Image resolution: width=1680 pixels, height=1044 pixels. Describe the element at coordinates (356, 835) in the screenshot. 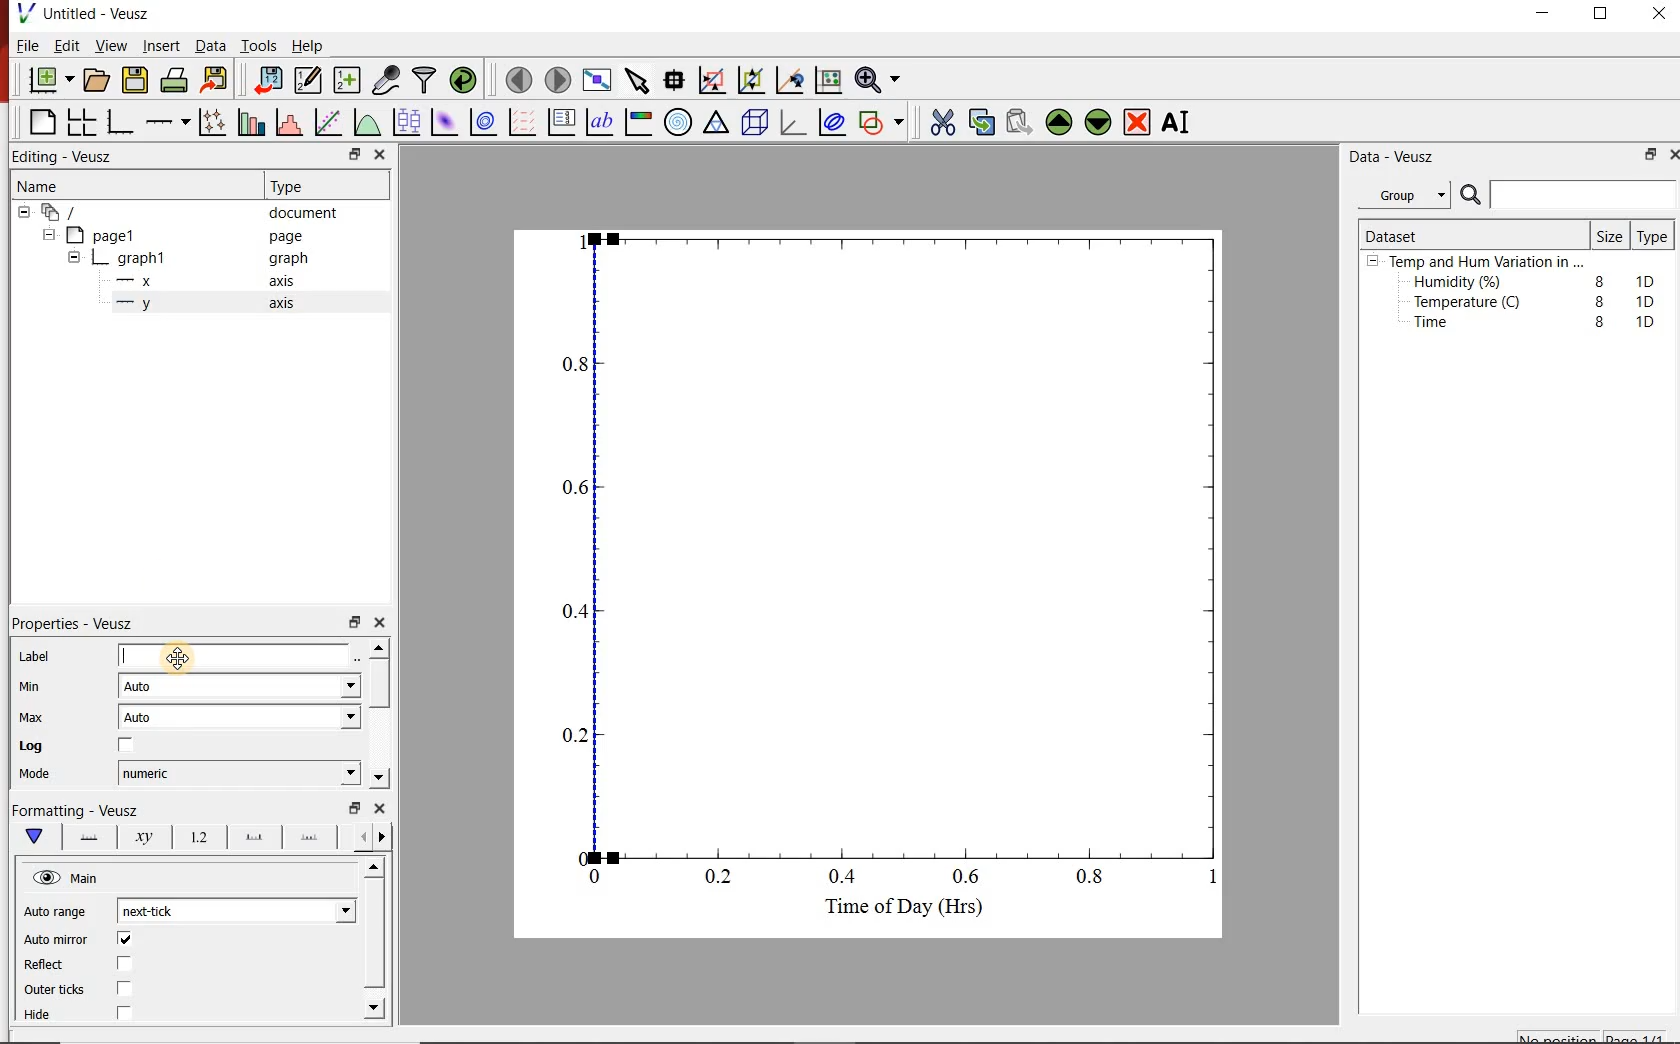

I see `go back` at that location.